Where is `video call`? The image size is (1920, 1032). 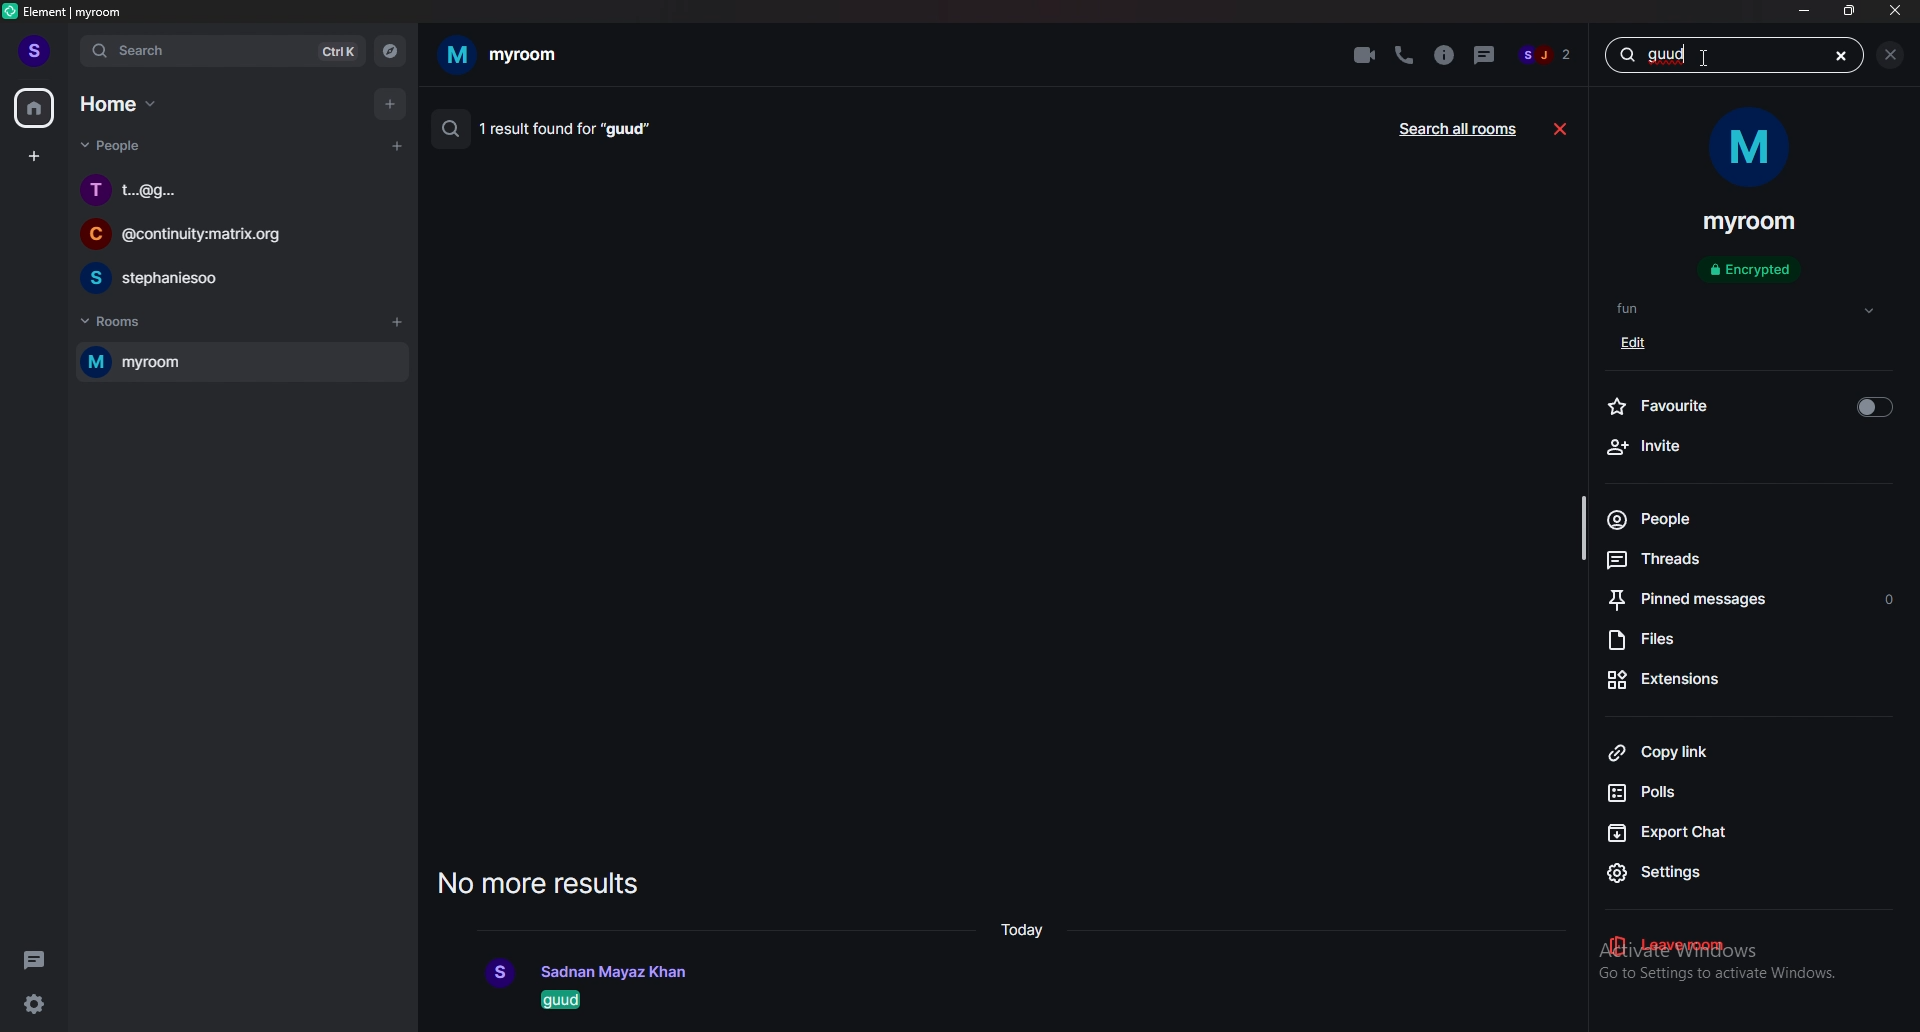 video call is located at coordinates (1366, 56).